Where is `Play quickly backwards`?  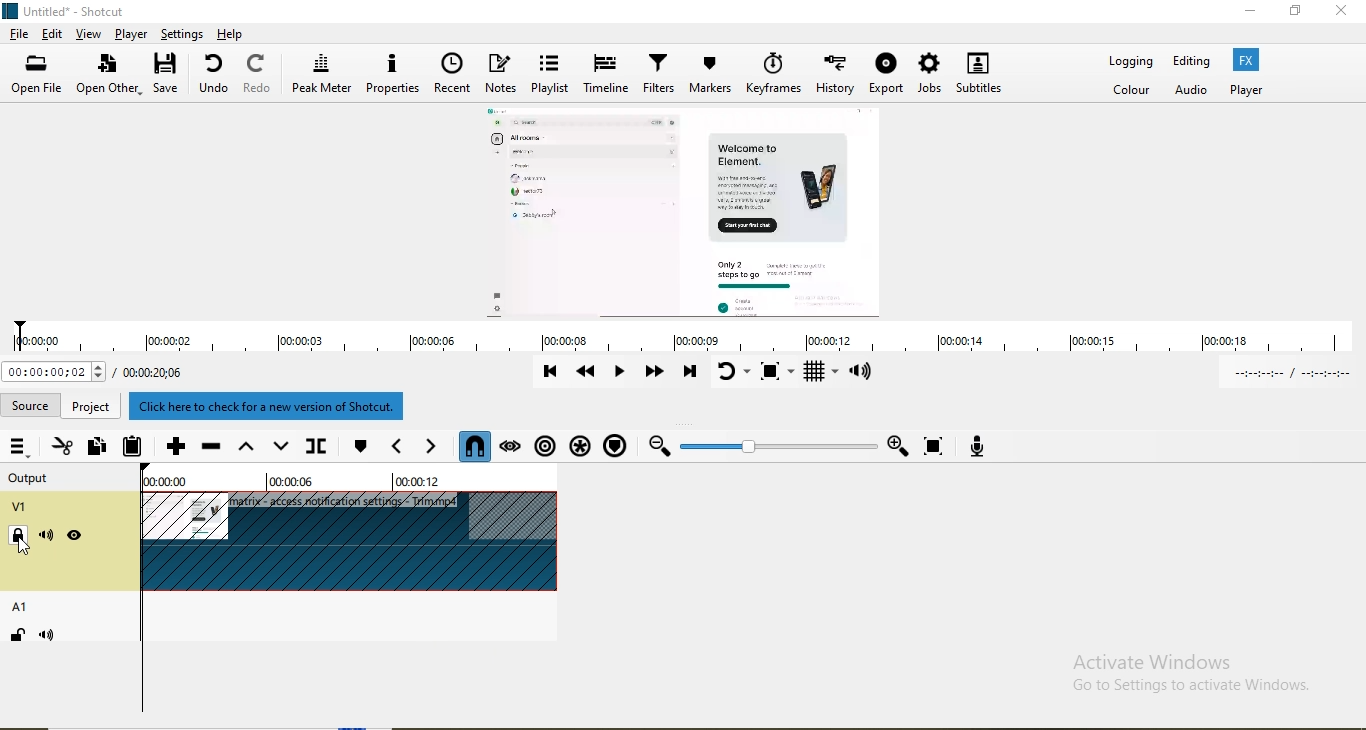
Play quickly backwards is located at coordinates (589, 378).